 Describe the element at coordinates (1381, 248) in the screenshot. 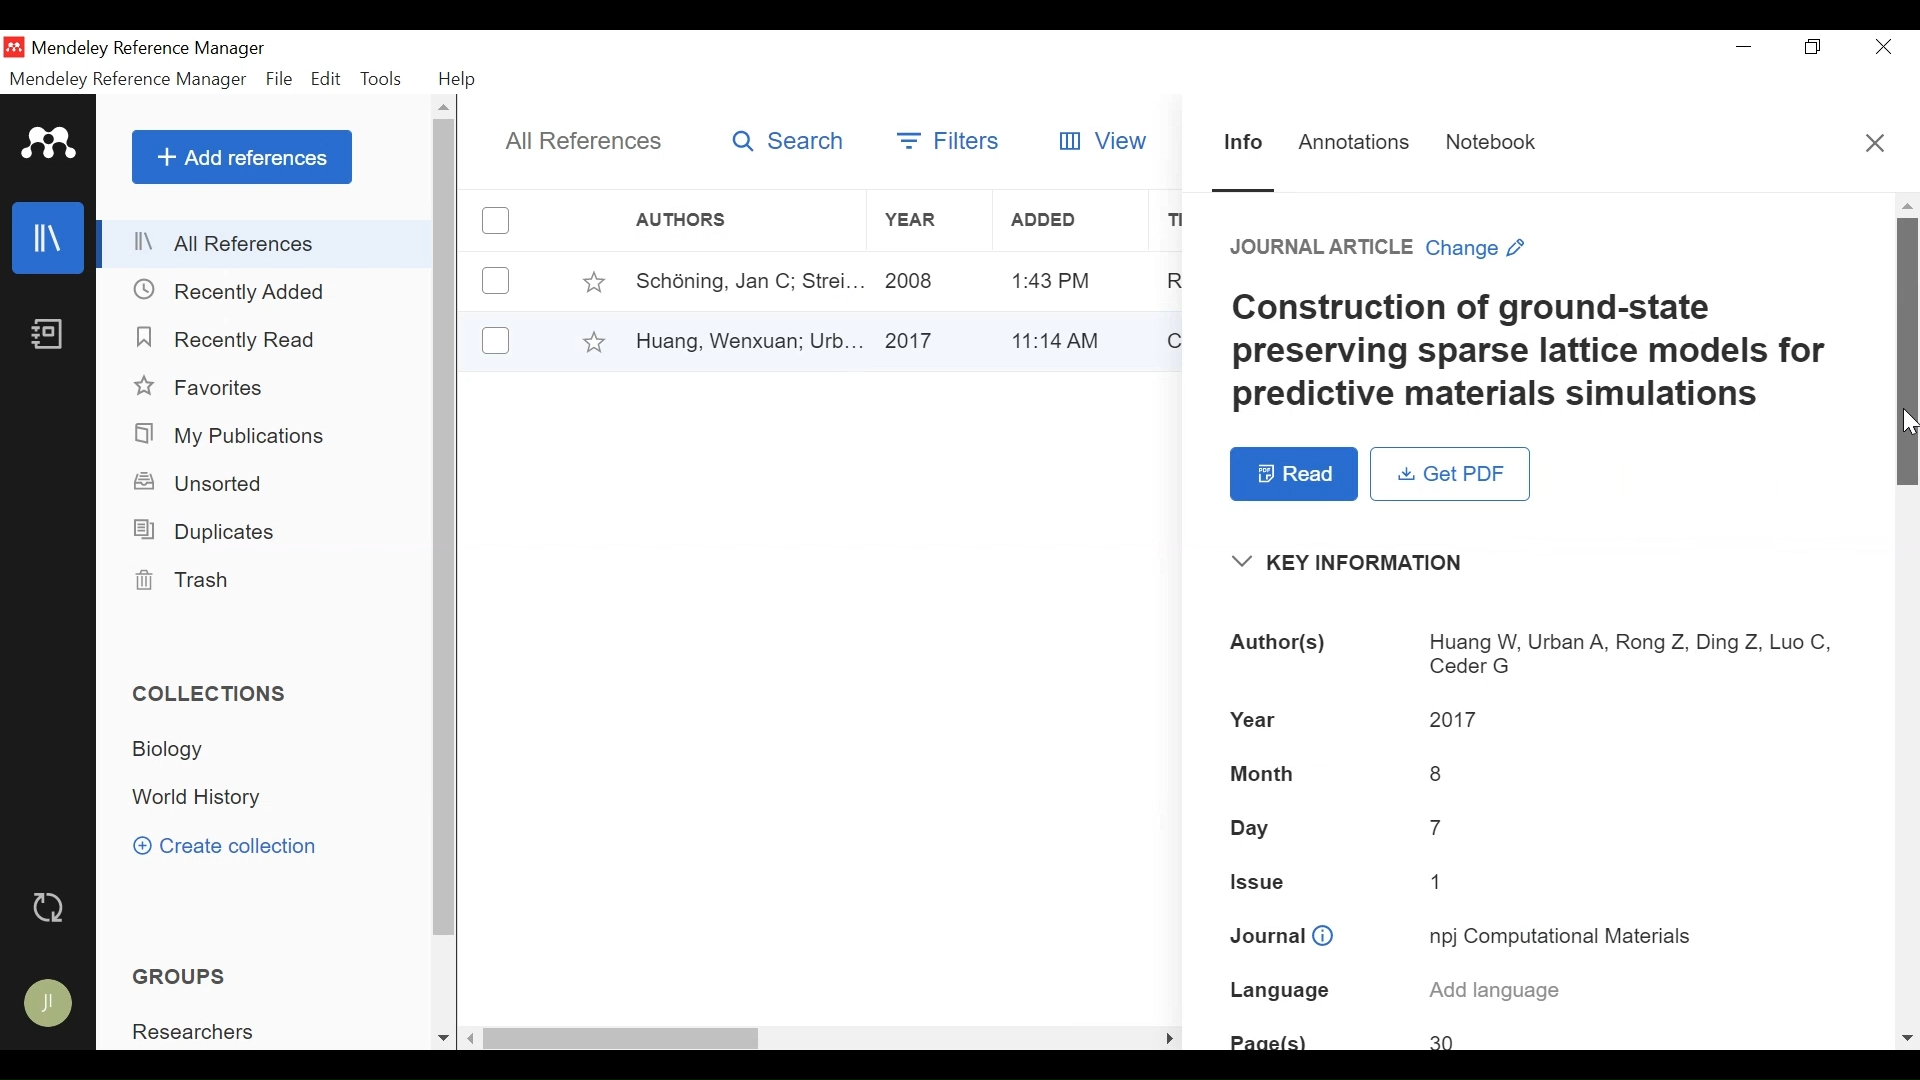

I see `Change Reference Type` at that location.